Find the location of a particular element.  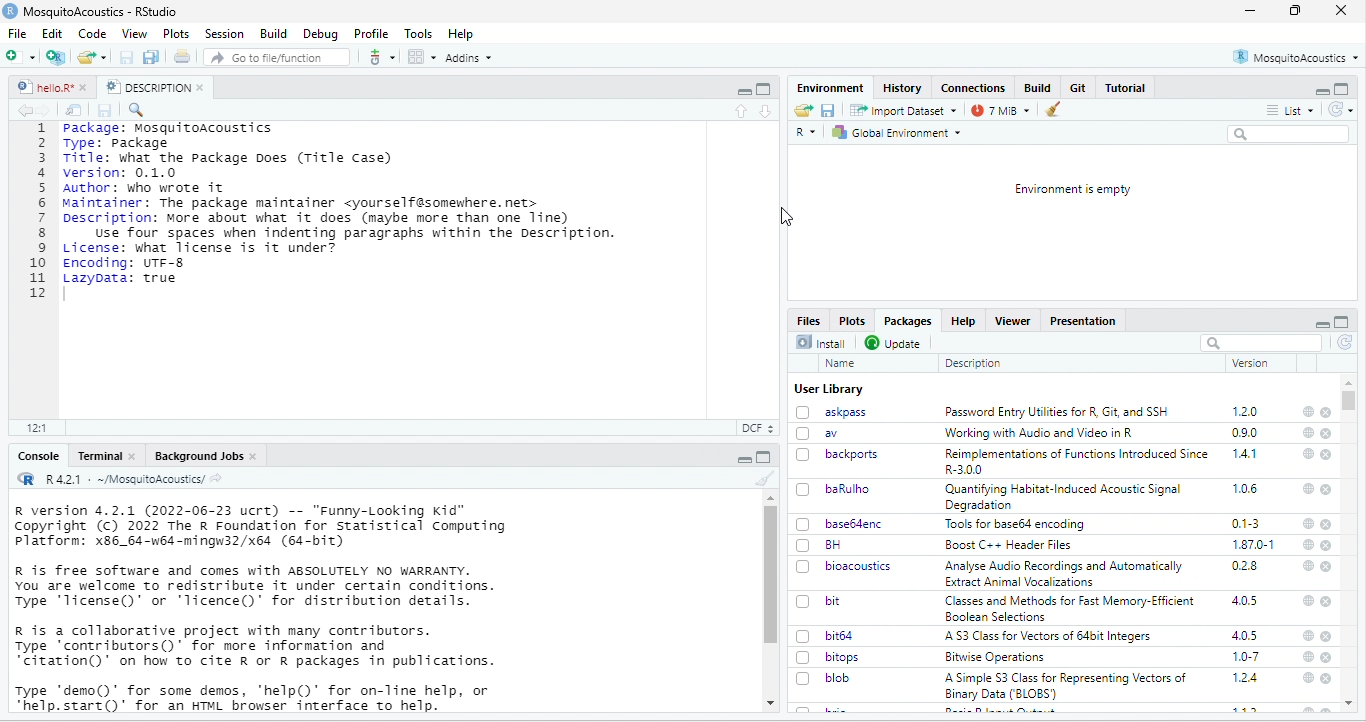

R is a collaborative project with many contributors.
Type contributors)" for more information and
“citation()’ on how to cite R or R packages in publications. is located at coordinates (255, 648).